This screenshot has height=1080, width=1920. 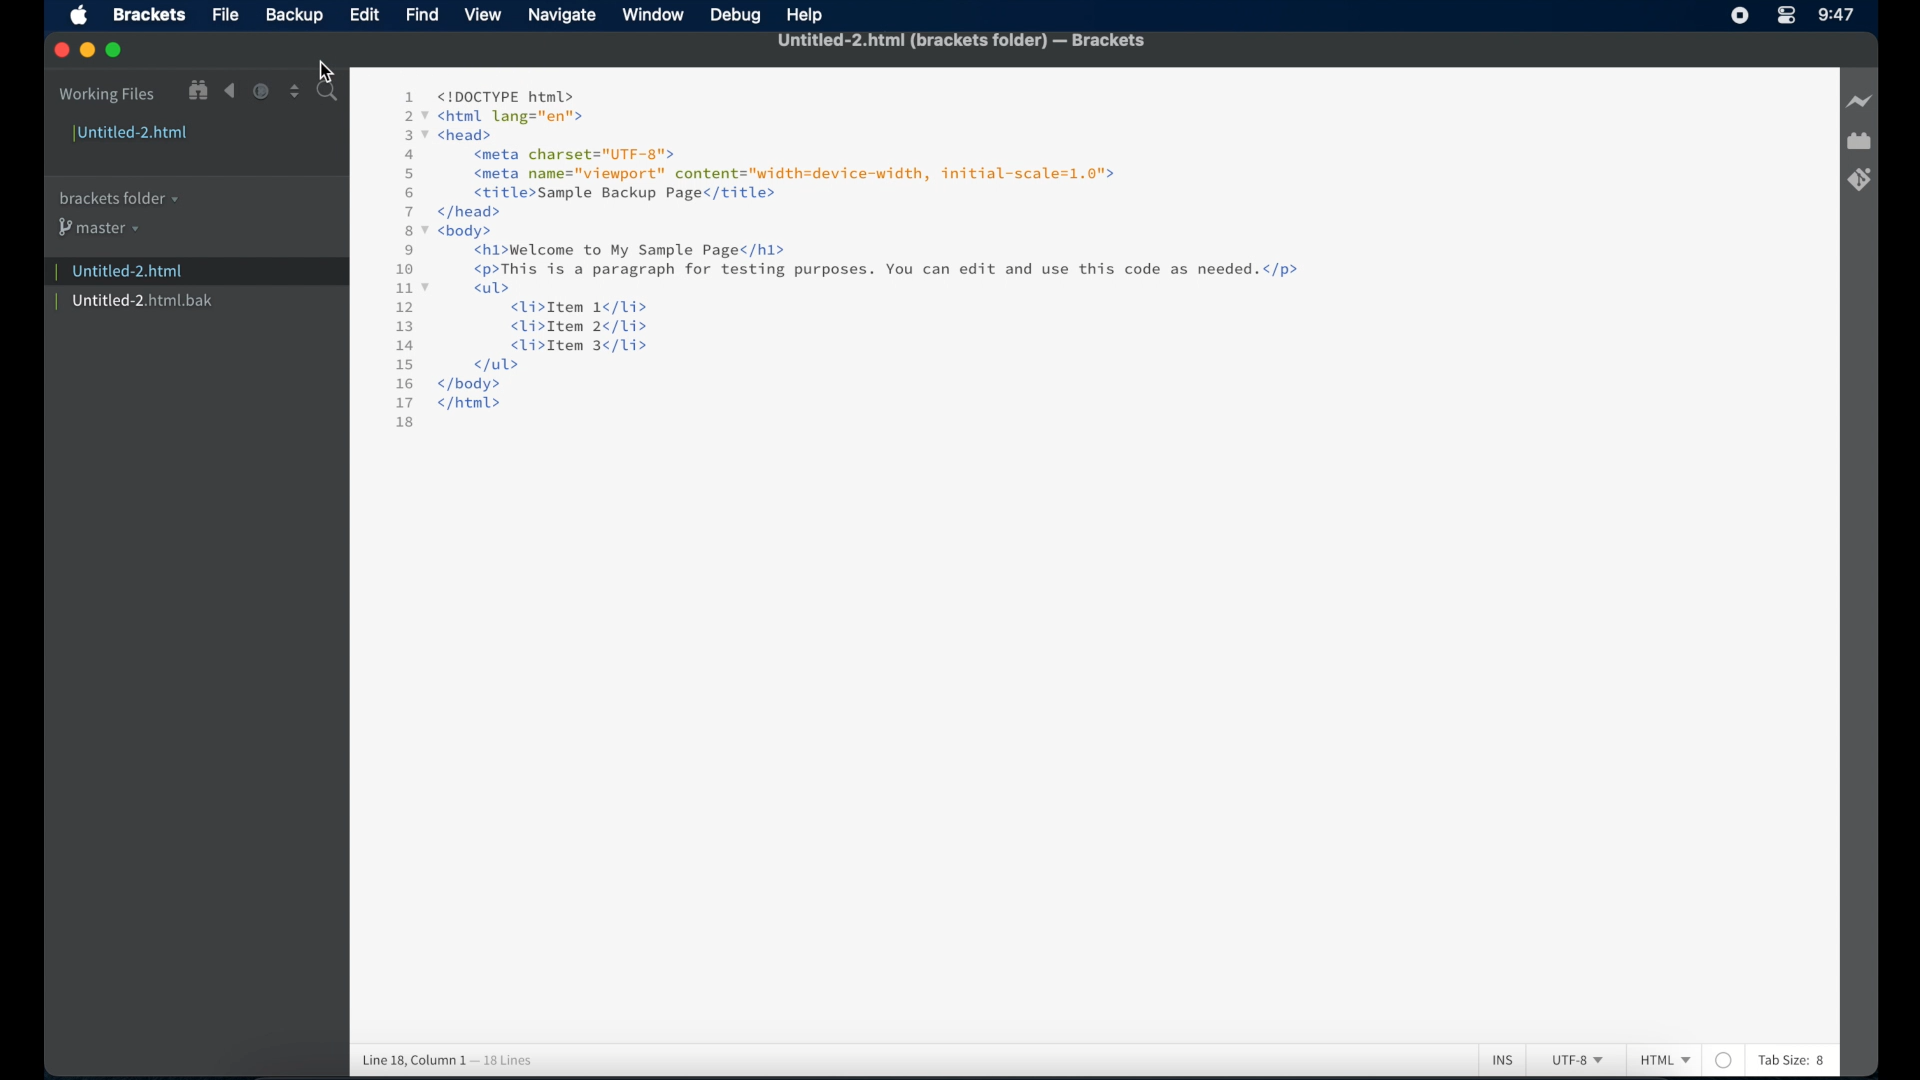 I want to click on view, so click(x=482, y=14).